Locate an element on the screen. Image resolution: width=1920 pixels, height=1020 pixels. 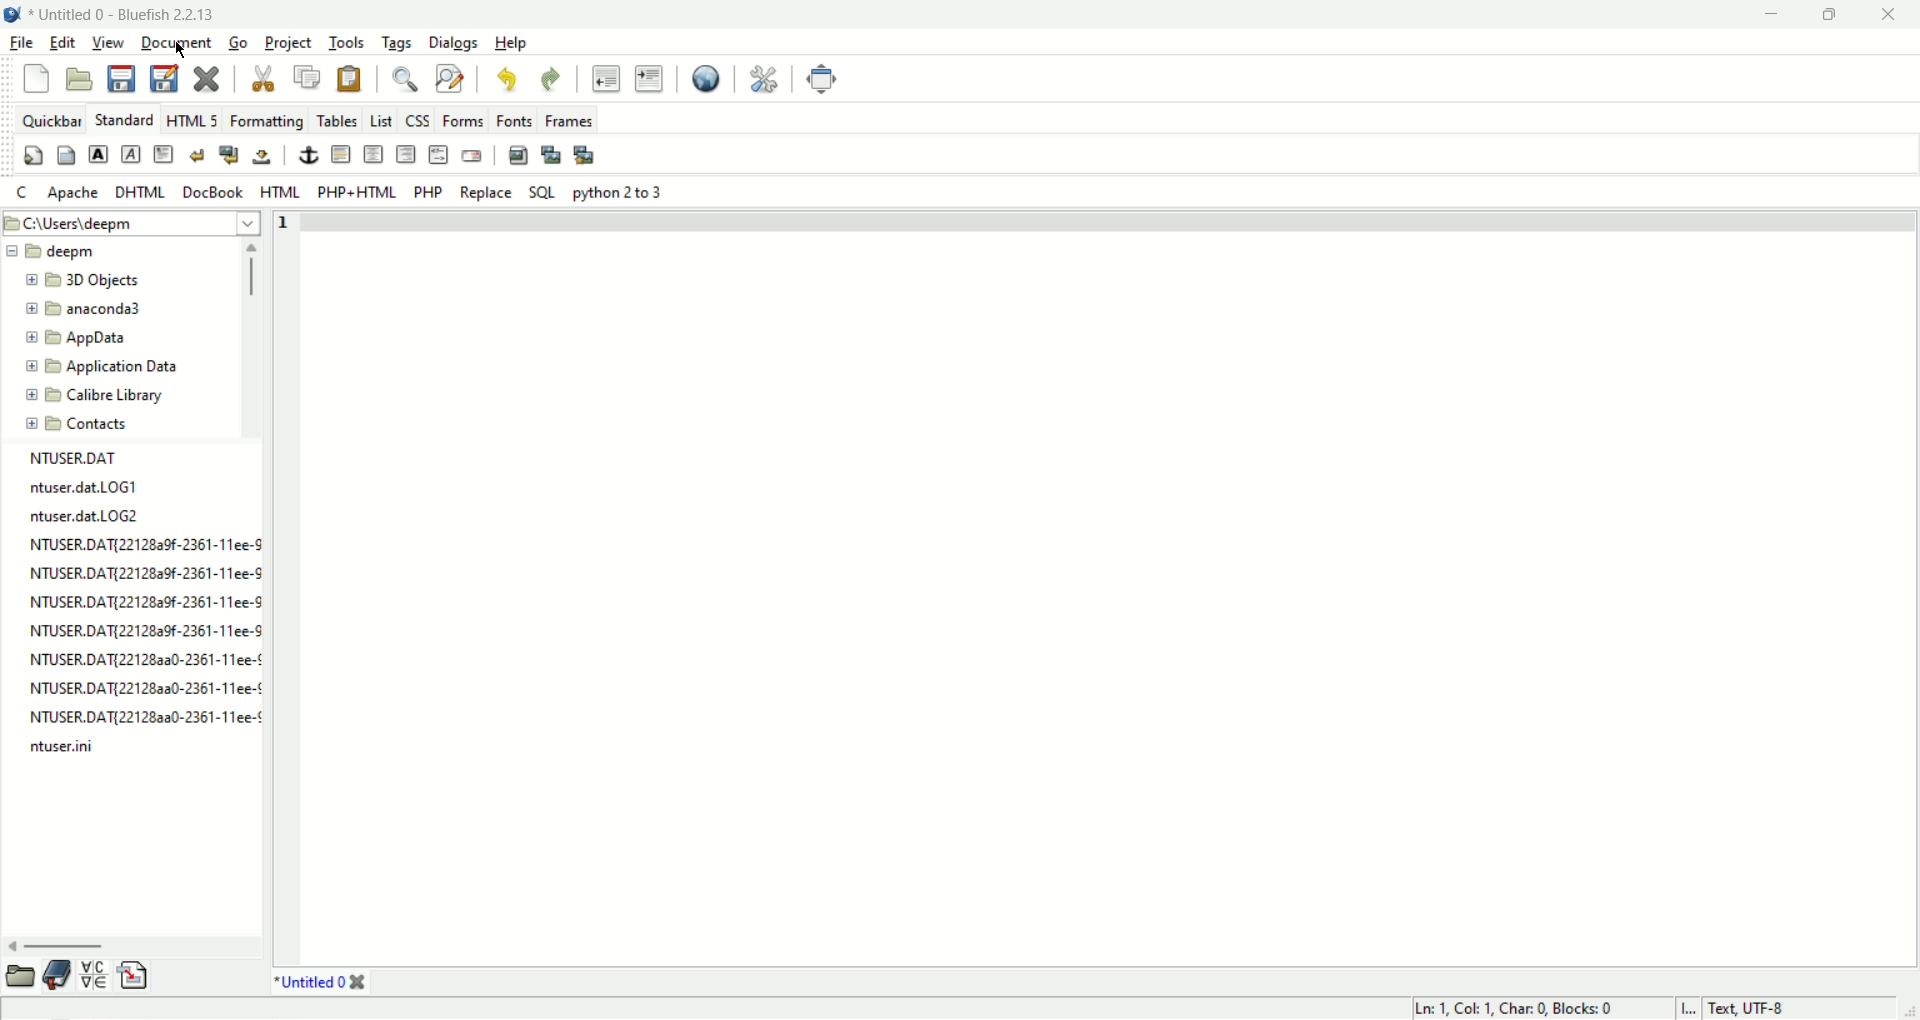
file browser is located at coordinates (18, 976).